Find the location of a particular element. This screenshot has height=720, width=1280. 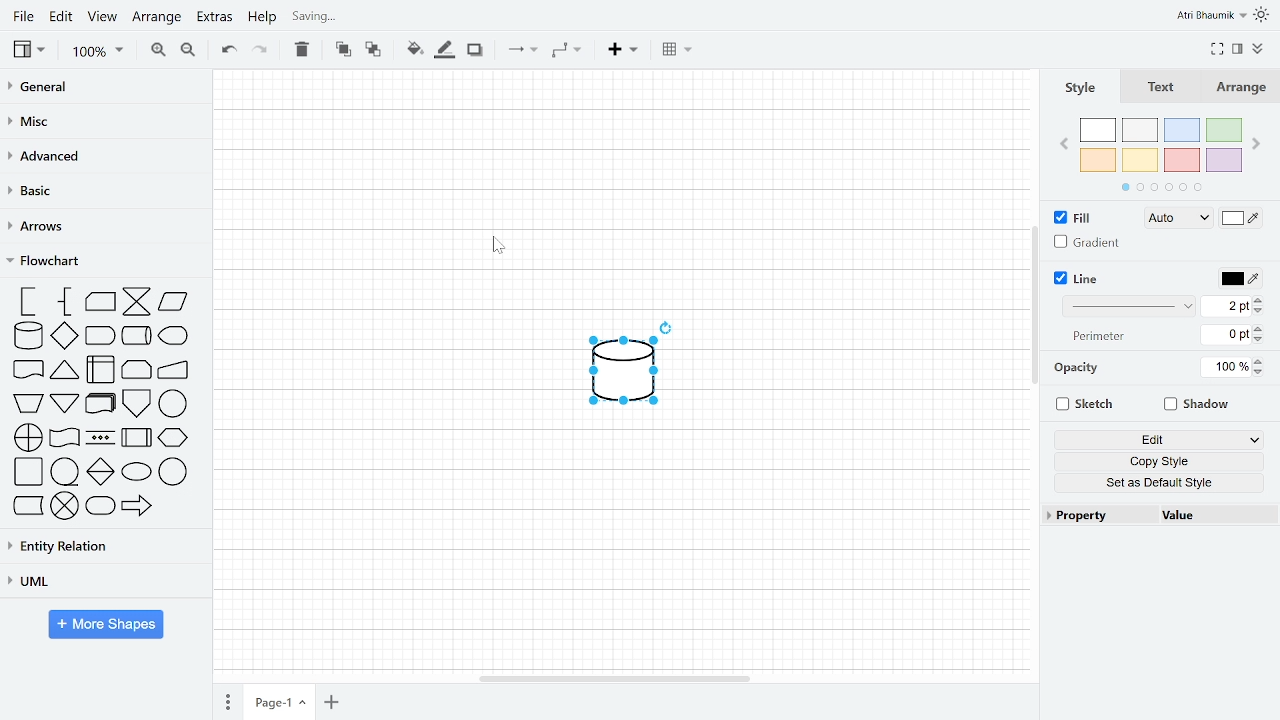

Sketch is located at coordinates (1081, 404).